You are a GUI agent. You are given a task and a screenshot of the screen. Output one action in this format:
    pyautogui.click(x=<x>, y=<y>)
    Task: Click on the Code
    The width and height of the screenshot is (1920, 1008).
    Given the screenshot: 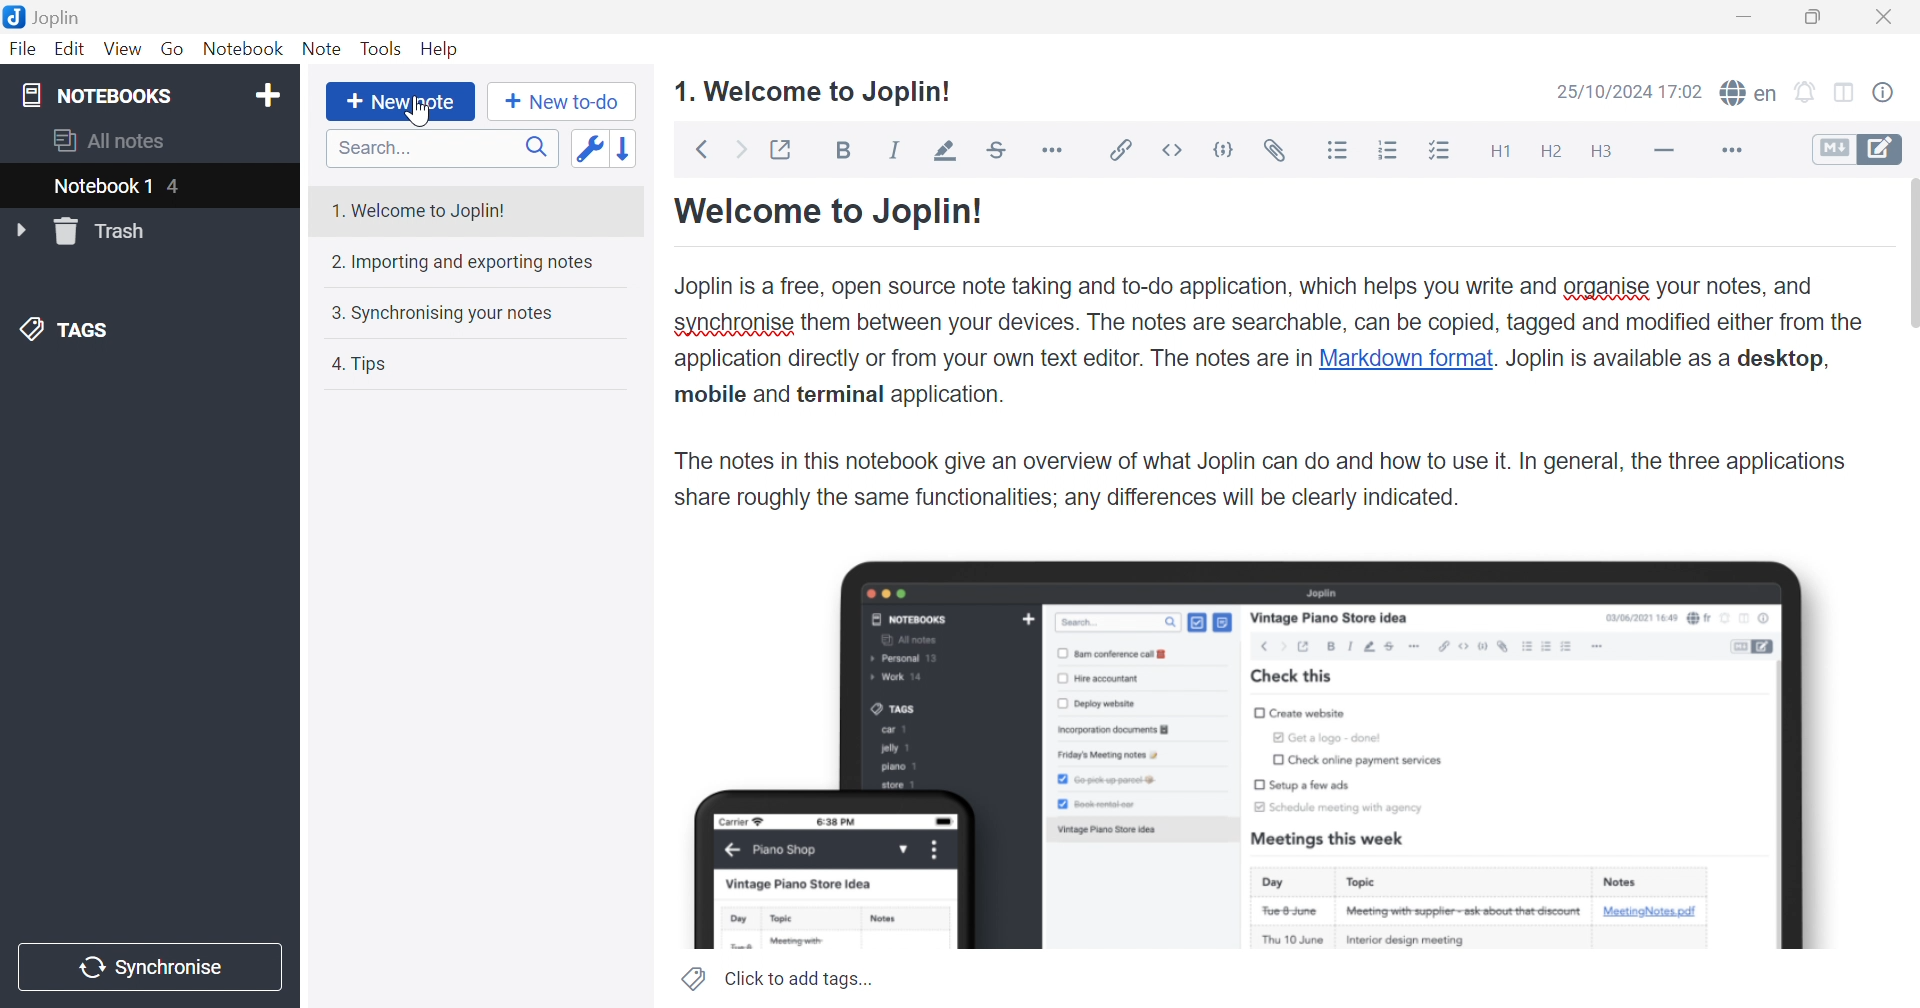 What is the action you would take?
    pyautogui.click(x=1226, y=150)
    